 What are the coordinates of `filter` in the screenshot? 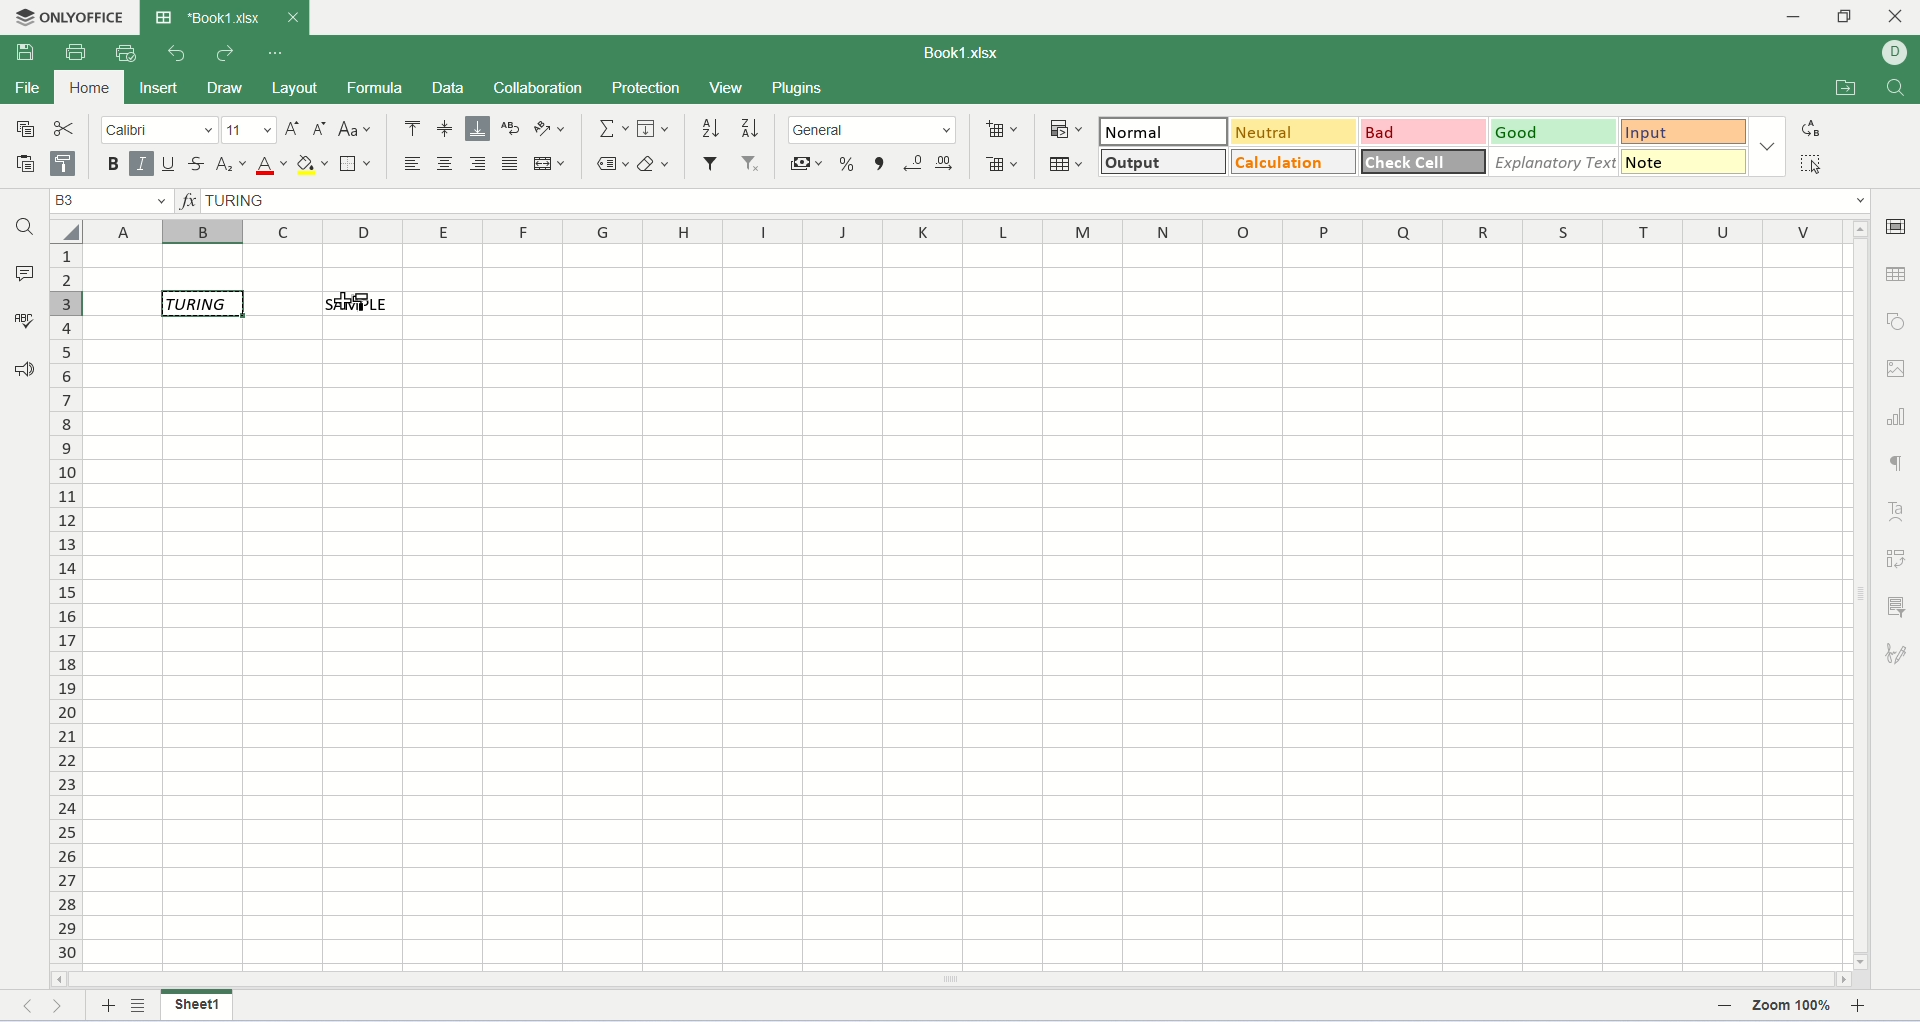 It's located at (713, 161).